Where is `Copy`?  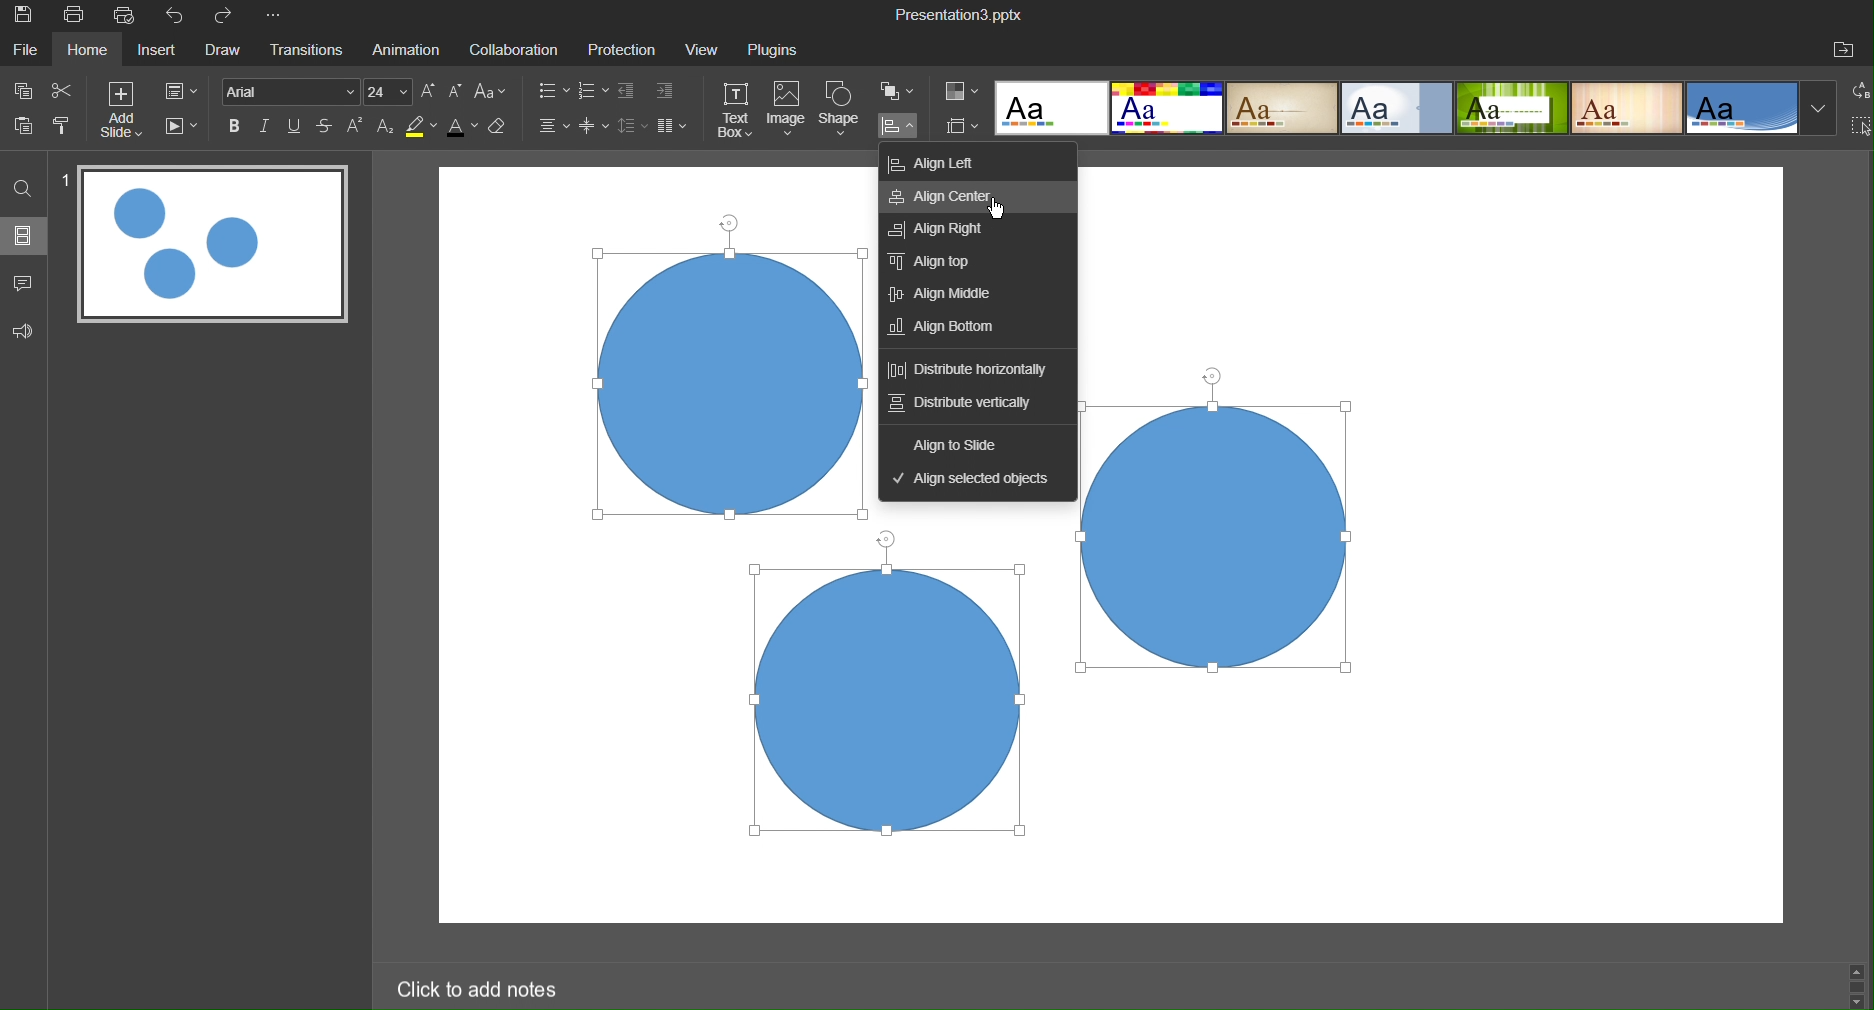 Copy is located at coordinates (22, 93).